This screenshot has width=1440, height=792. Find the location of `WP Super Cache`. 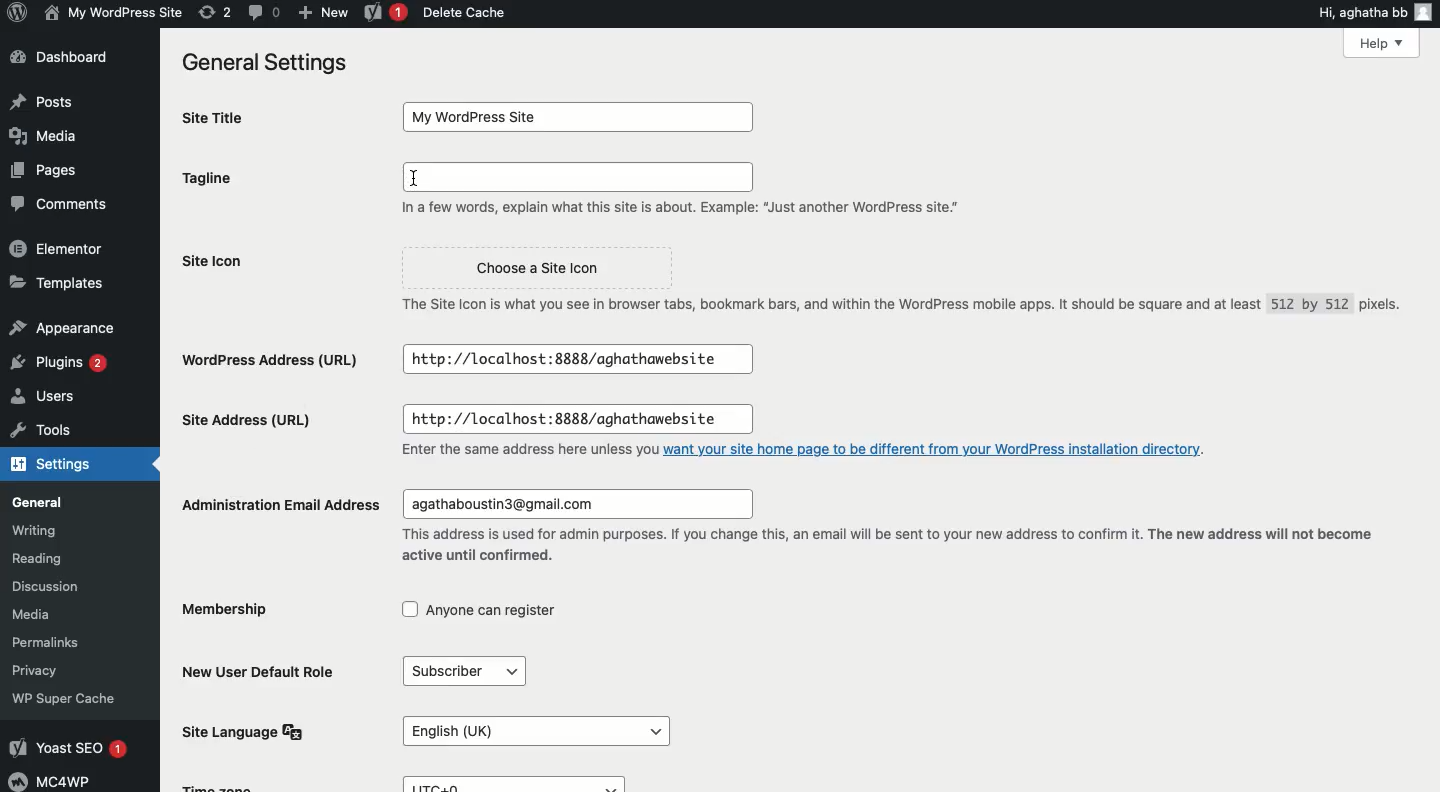

WP Super Cache is located at coordinates (79, 698).